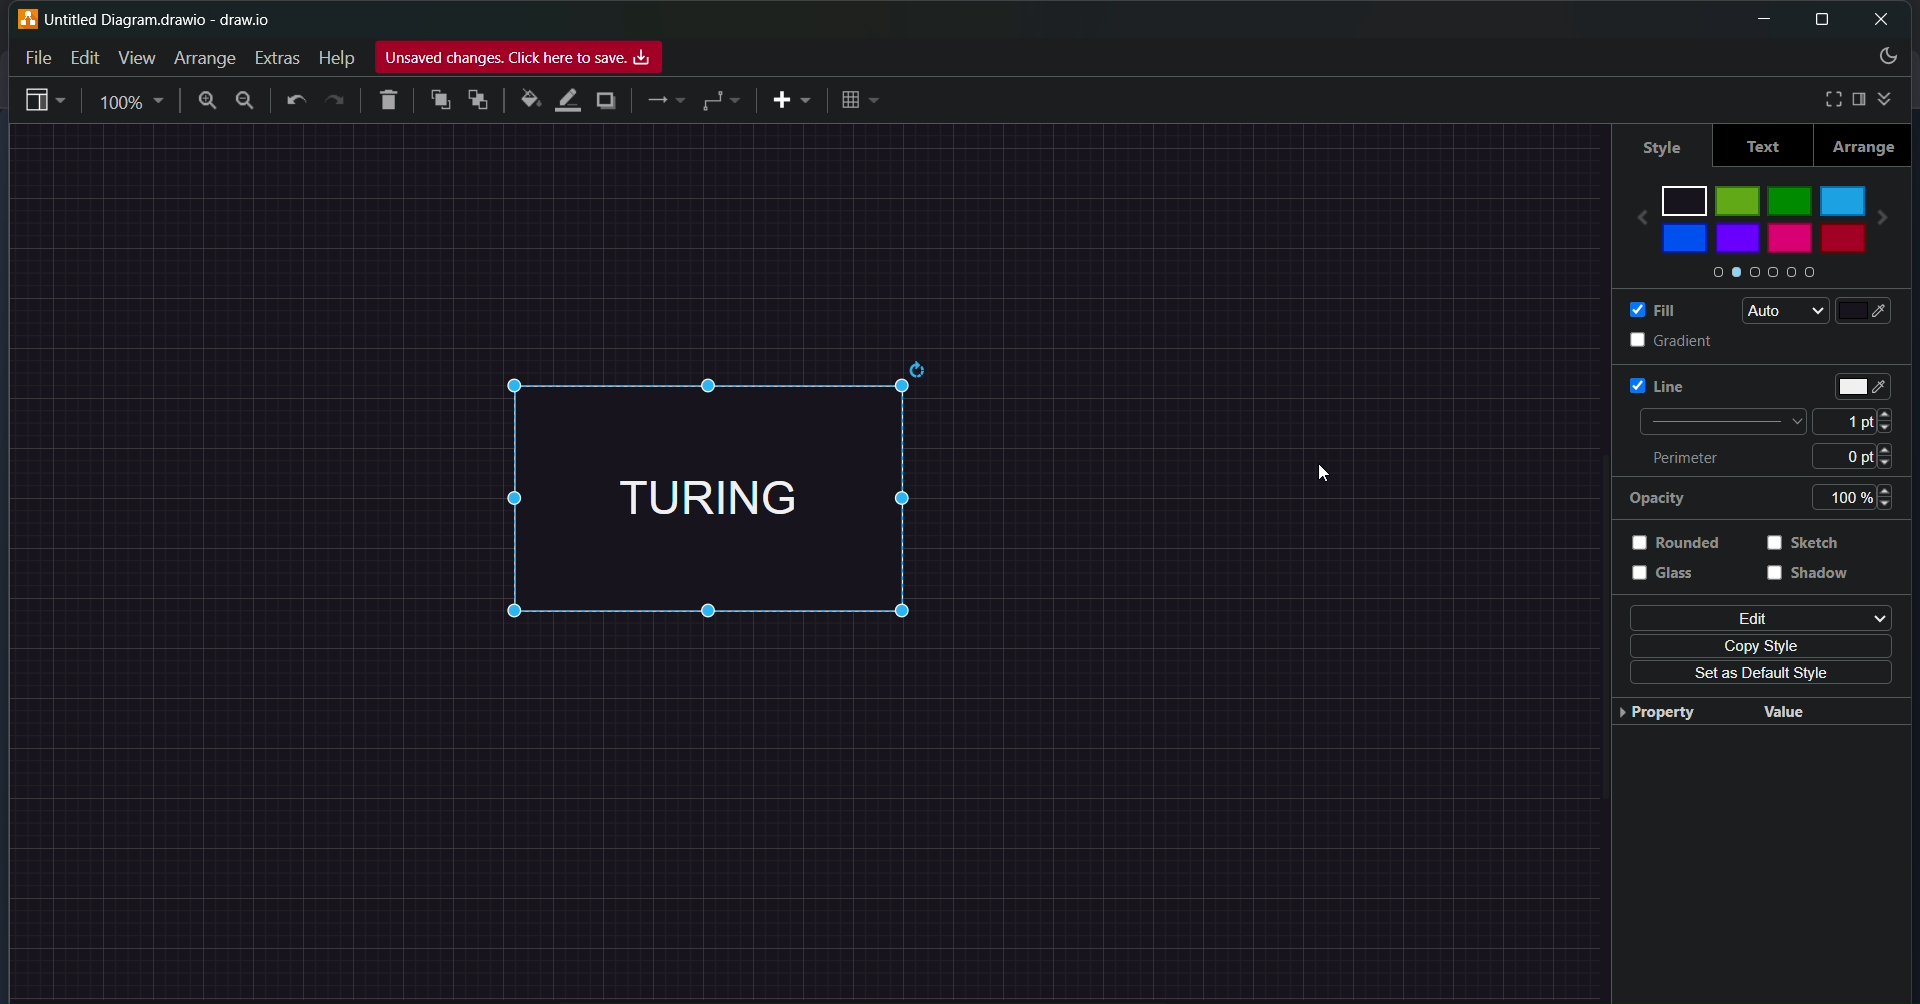 This screenshot has width=1920, height=1004. Describe the element at coordinates (1789, 244) in the screenshot. I see `pink` at that location.